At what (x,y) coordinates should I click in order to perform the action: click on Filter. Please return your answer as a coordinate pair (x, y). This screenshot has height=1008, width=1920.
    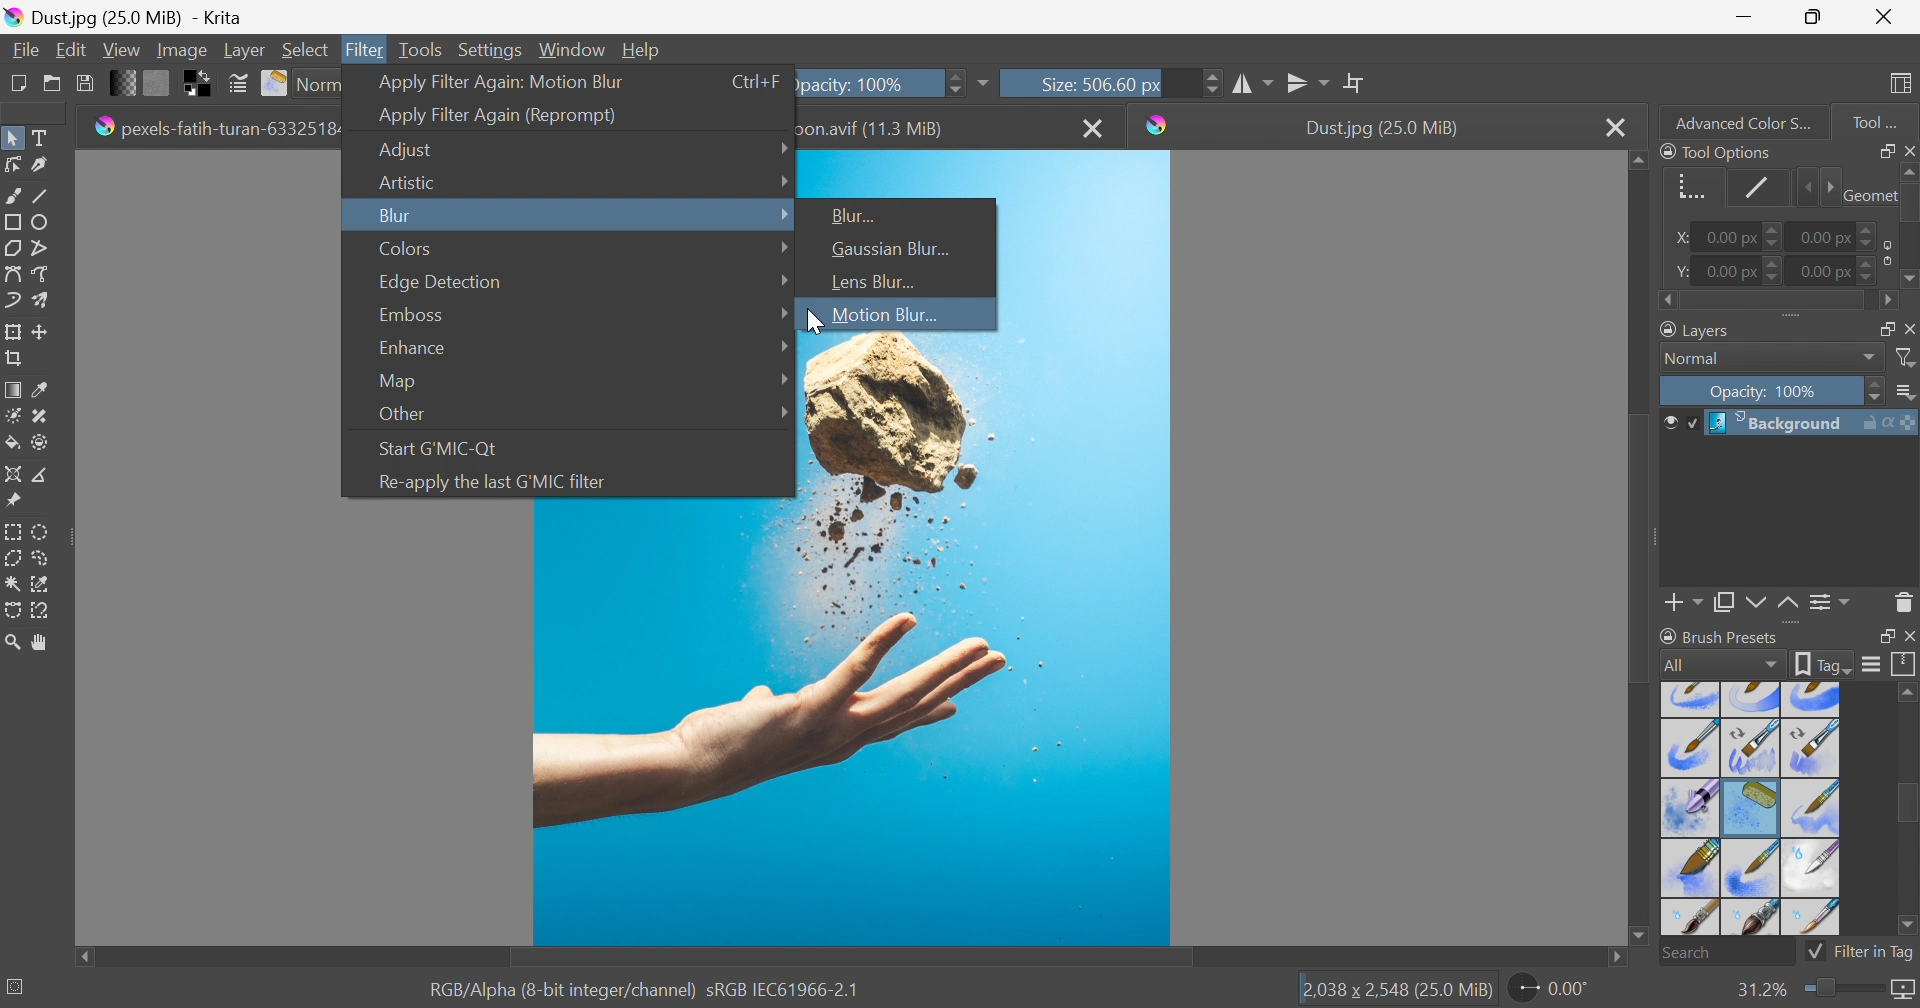
    Looking at the image, I should click on (1907, 358).